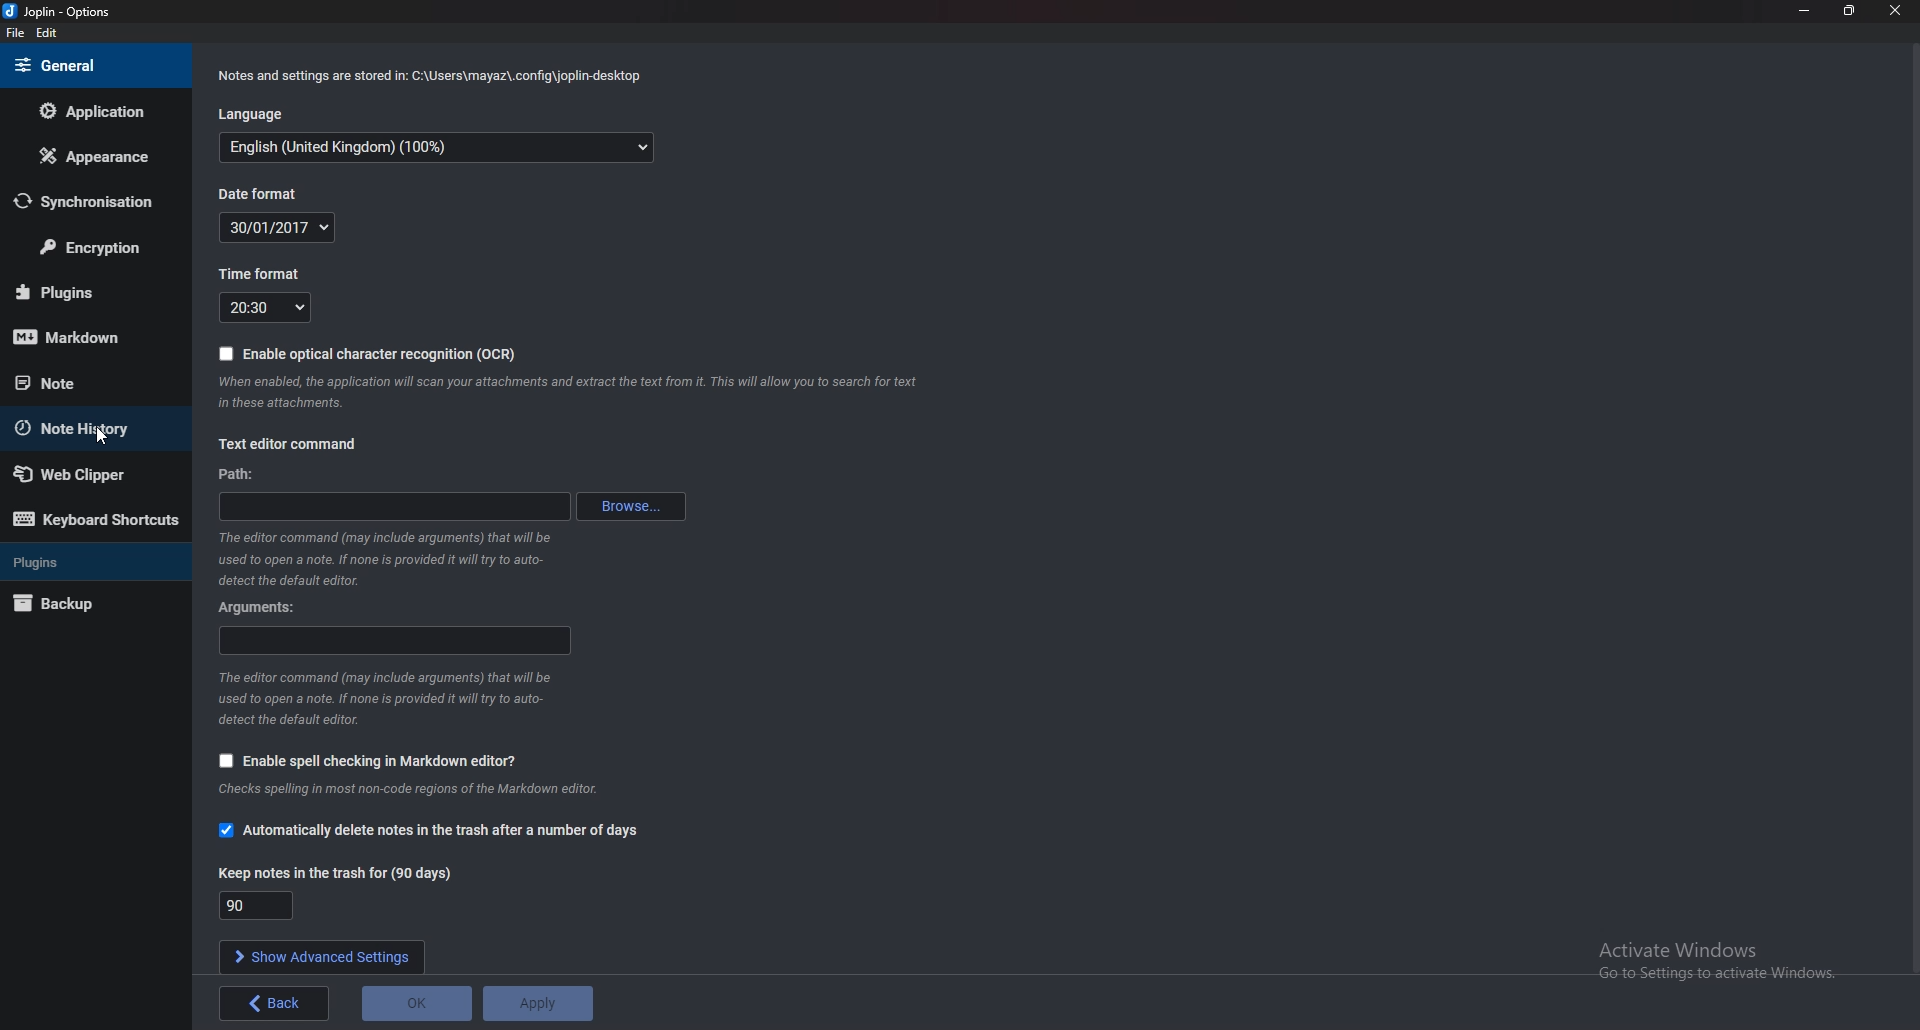 The width and height of the screenshot is (1920, 1030). Describe the element at coordinates (397, 504) in the screenshot. I see `path` at that location.